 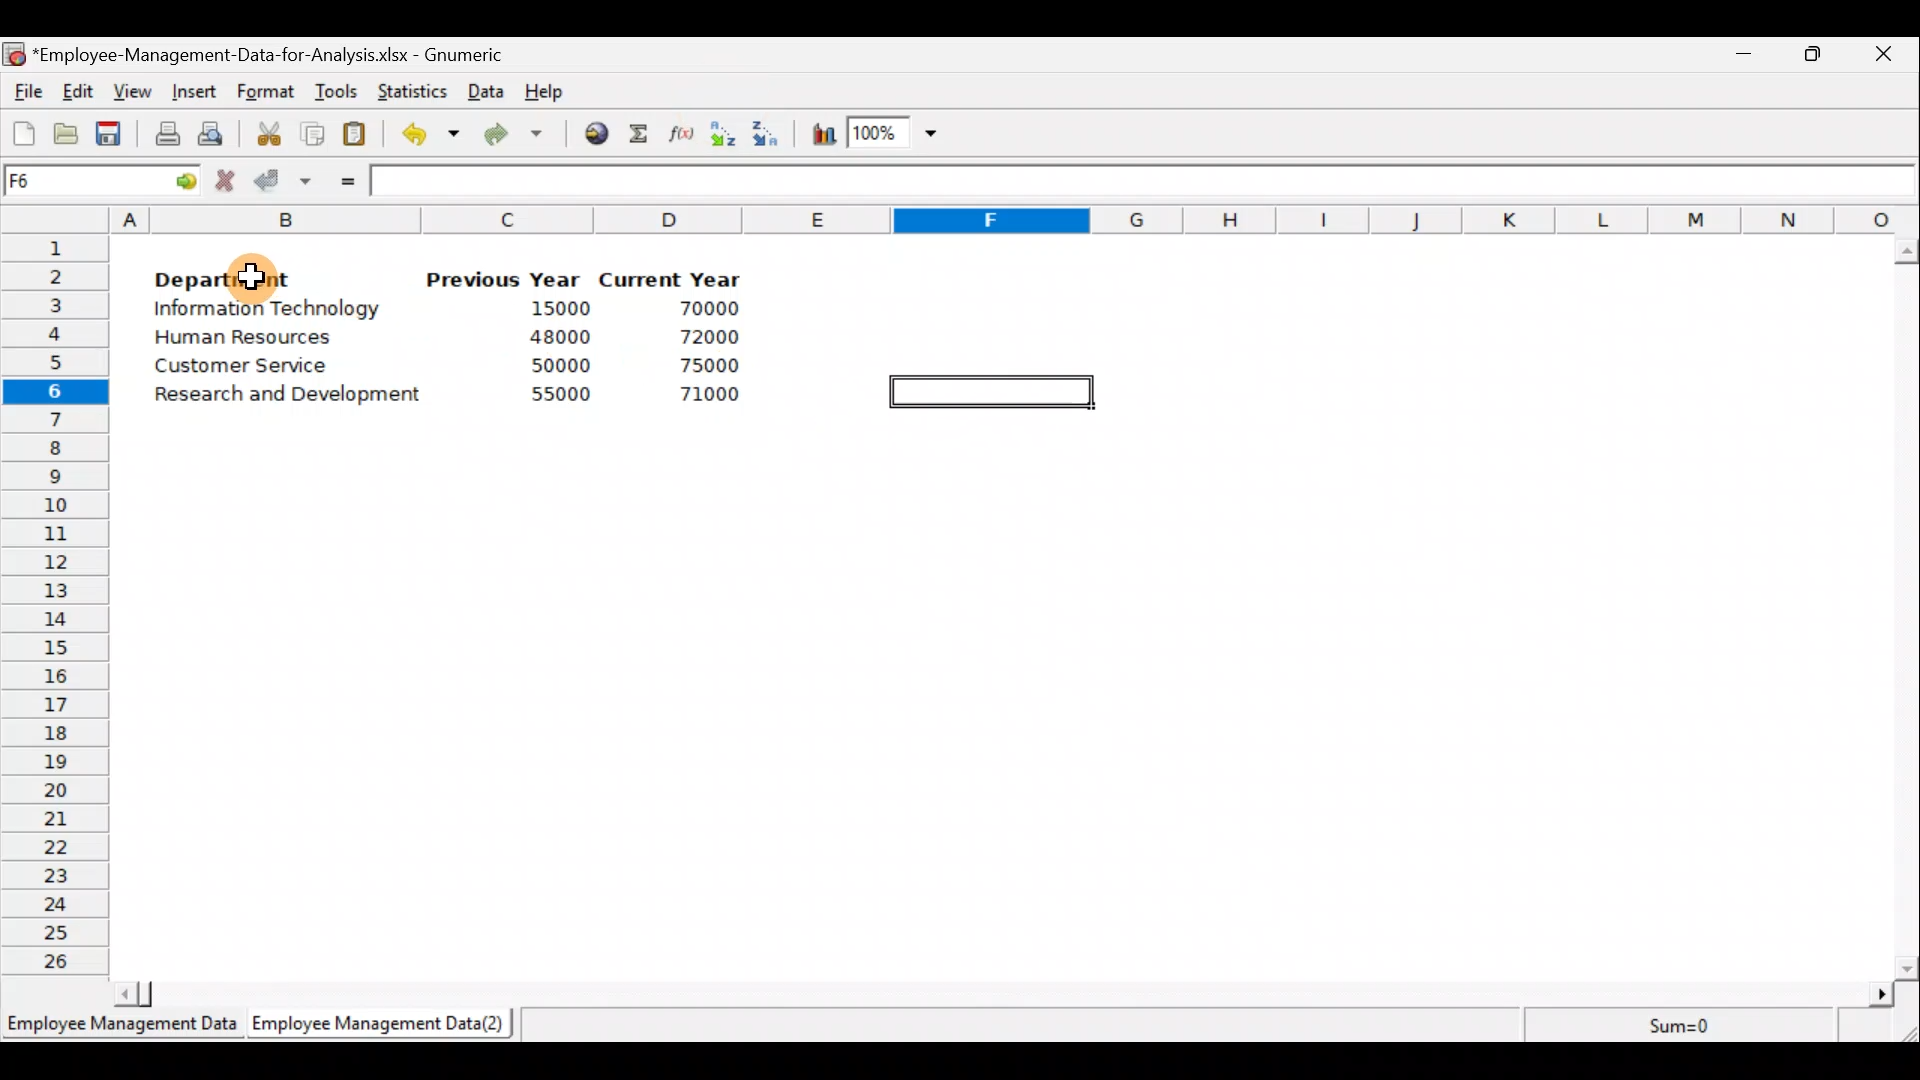 What do you see at coordinates (1882, 57) in the screenshot?
I see `Close` at bounding box center [1882, 57].